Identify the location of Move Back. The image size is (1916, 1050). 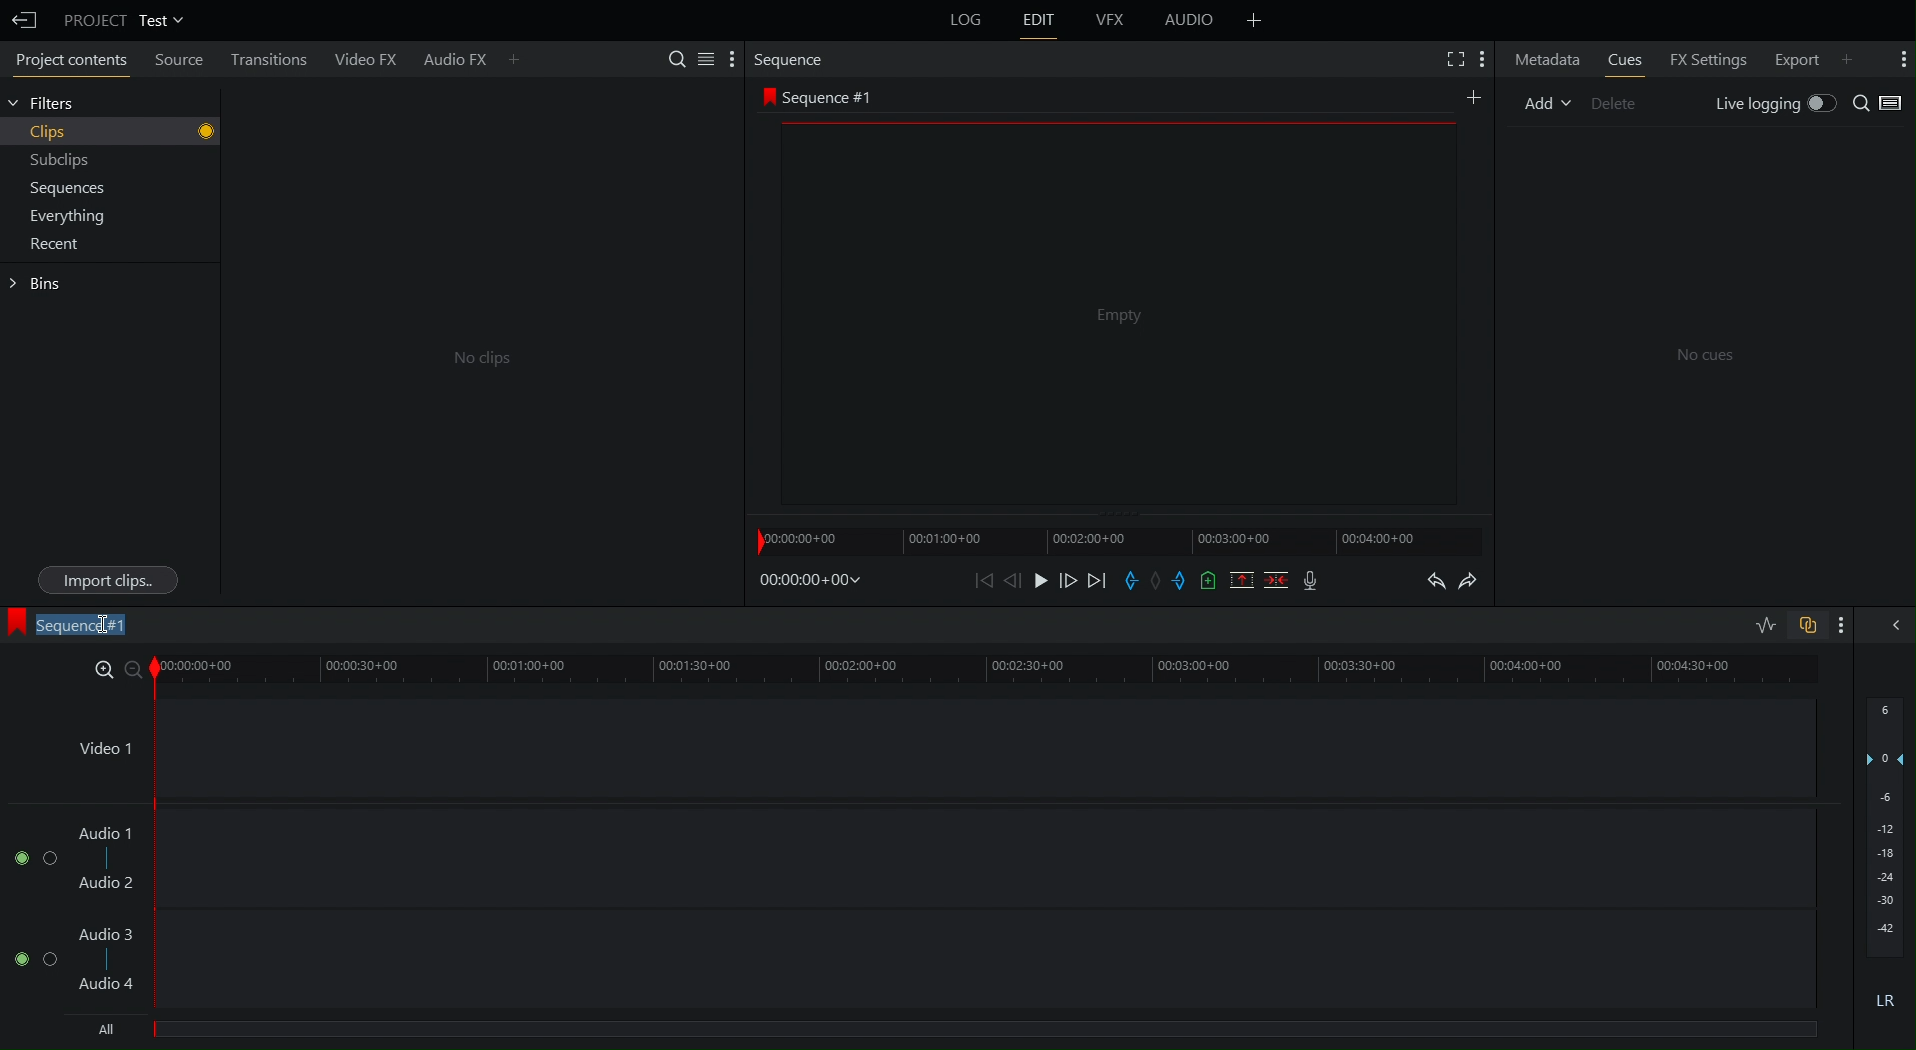
(1014, 580).